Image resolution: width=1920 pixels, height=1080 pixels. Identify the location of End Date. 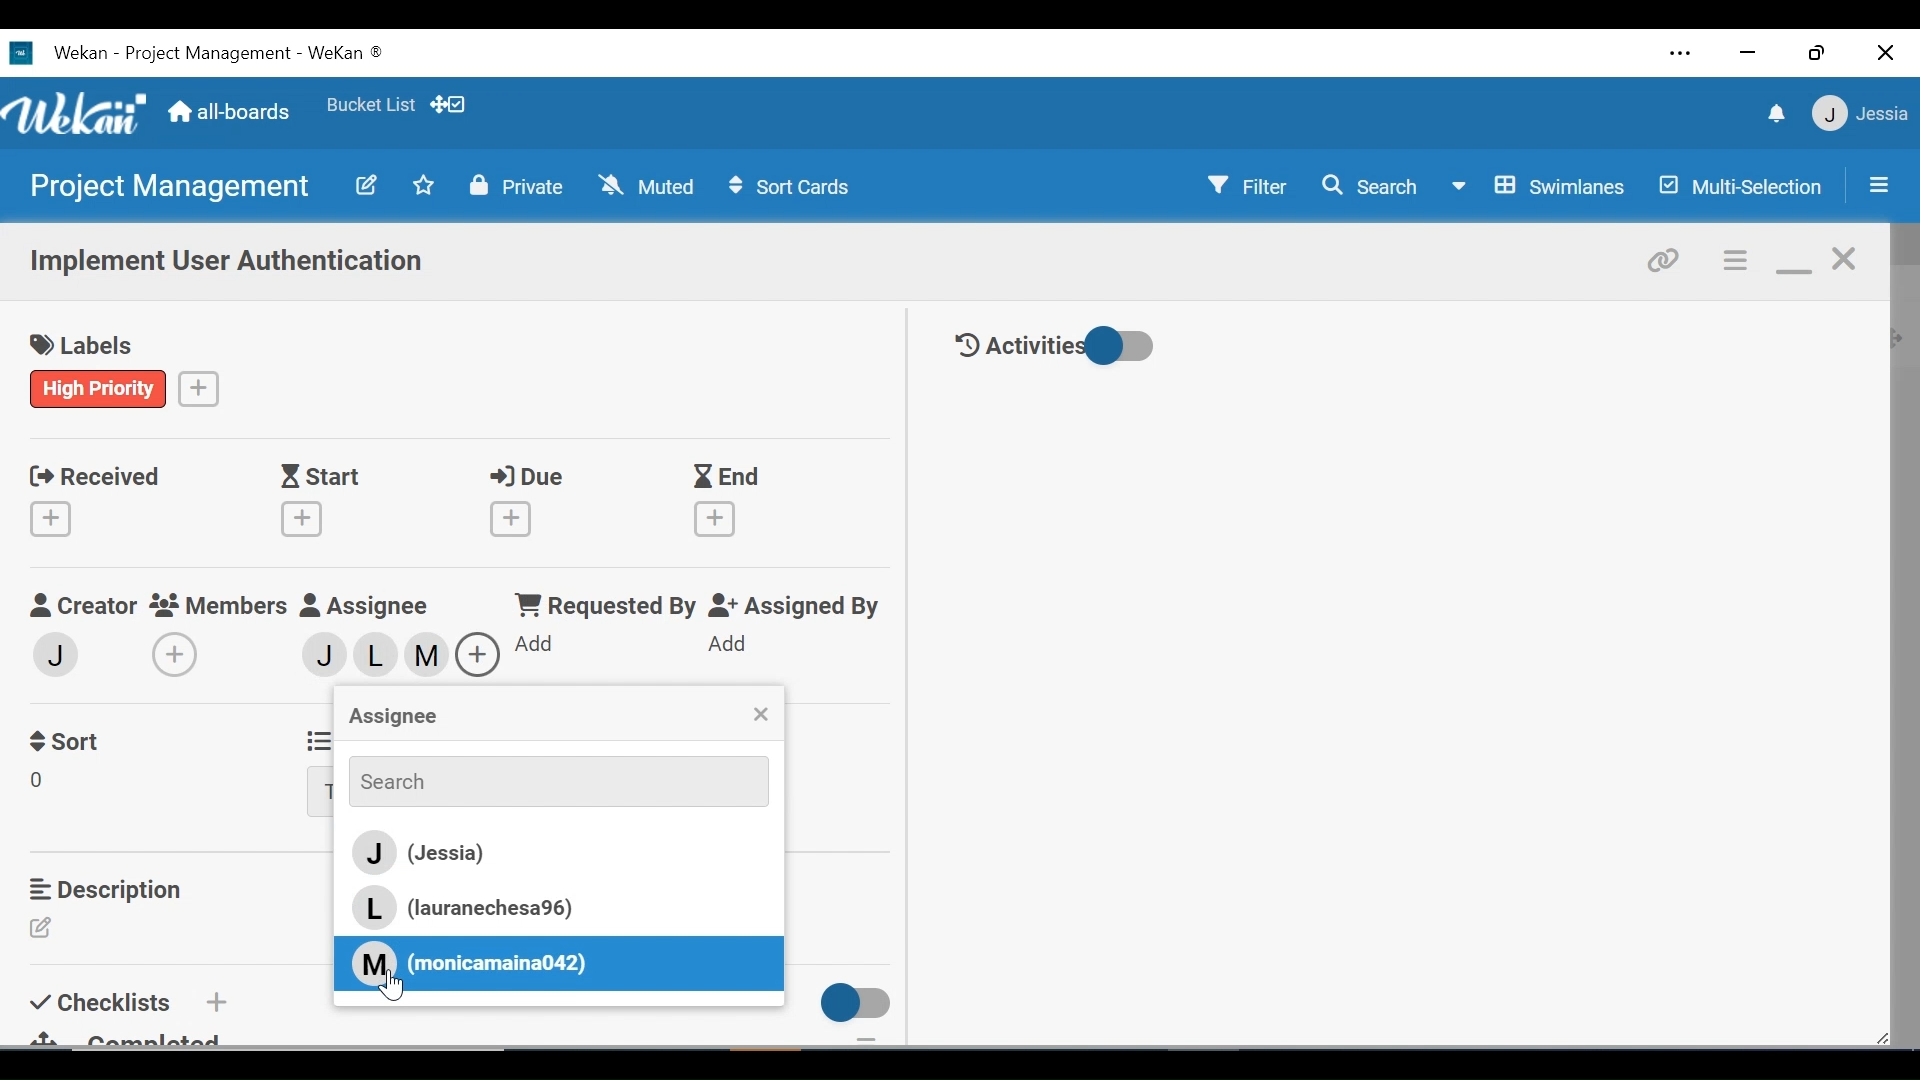
(731, 478).